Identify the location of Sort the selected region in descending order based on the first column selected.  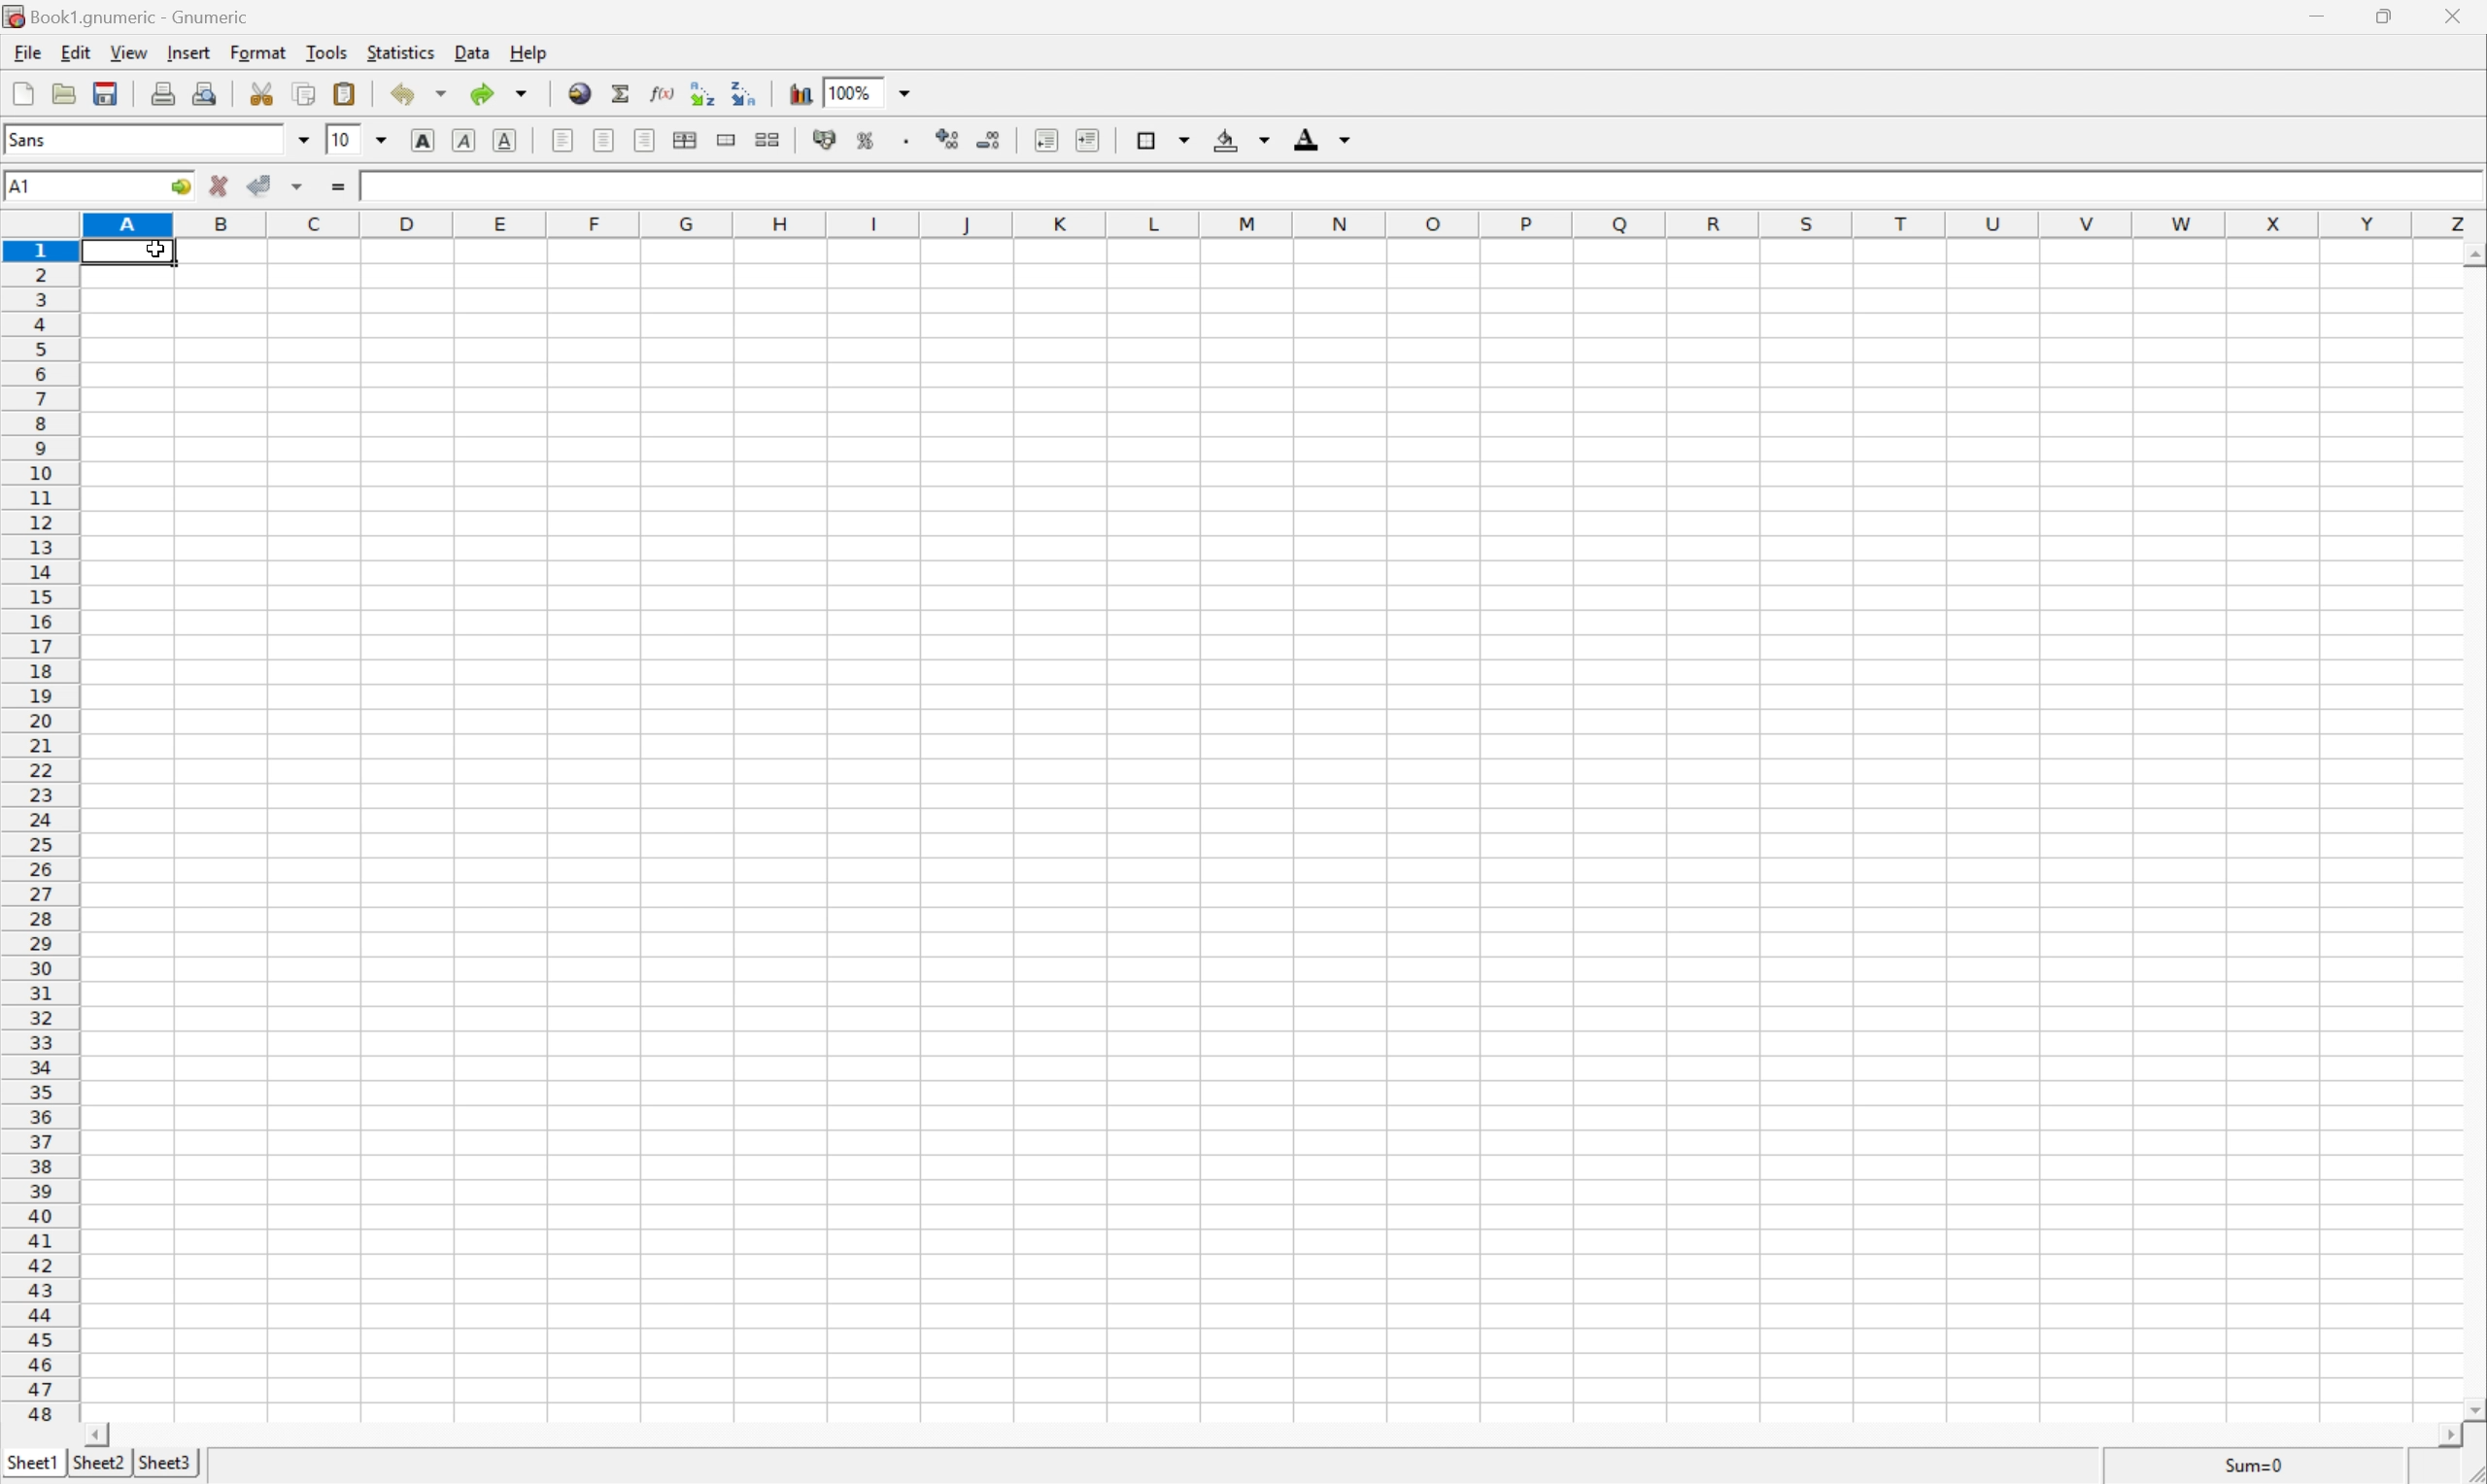
(745, 94).